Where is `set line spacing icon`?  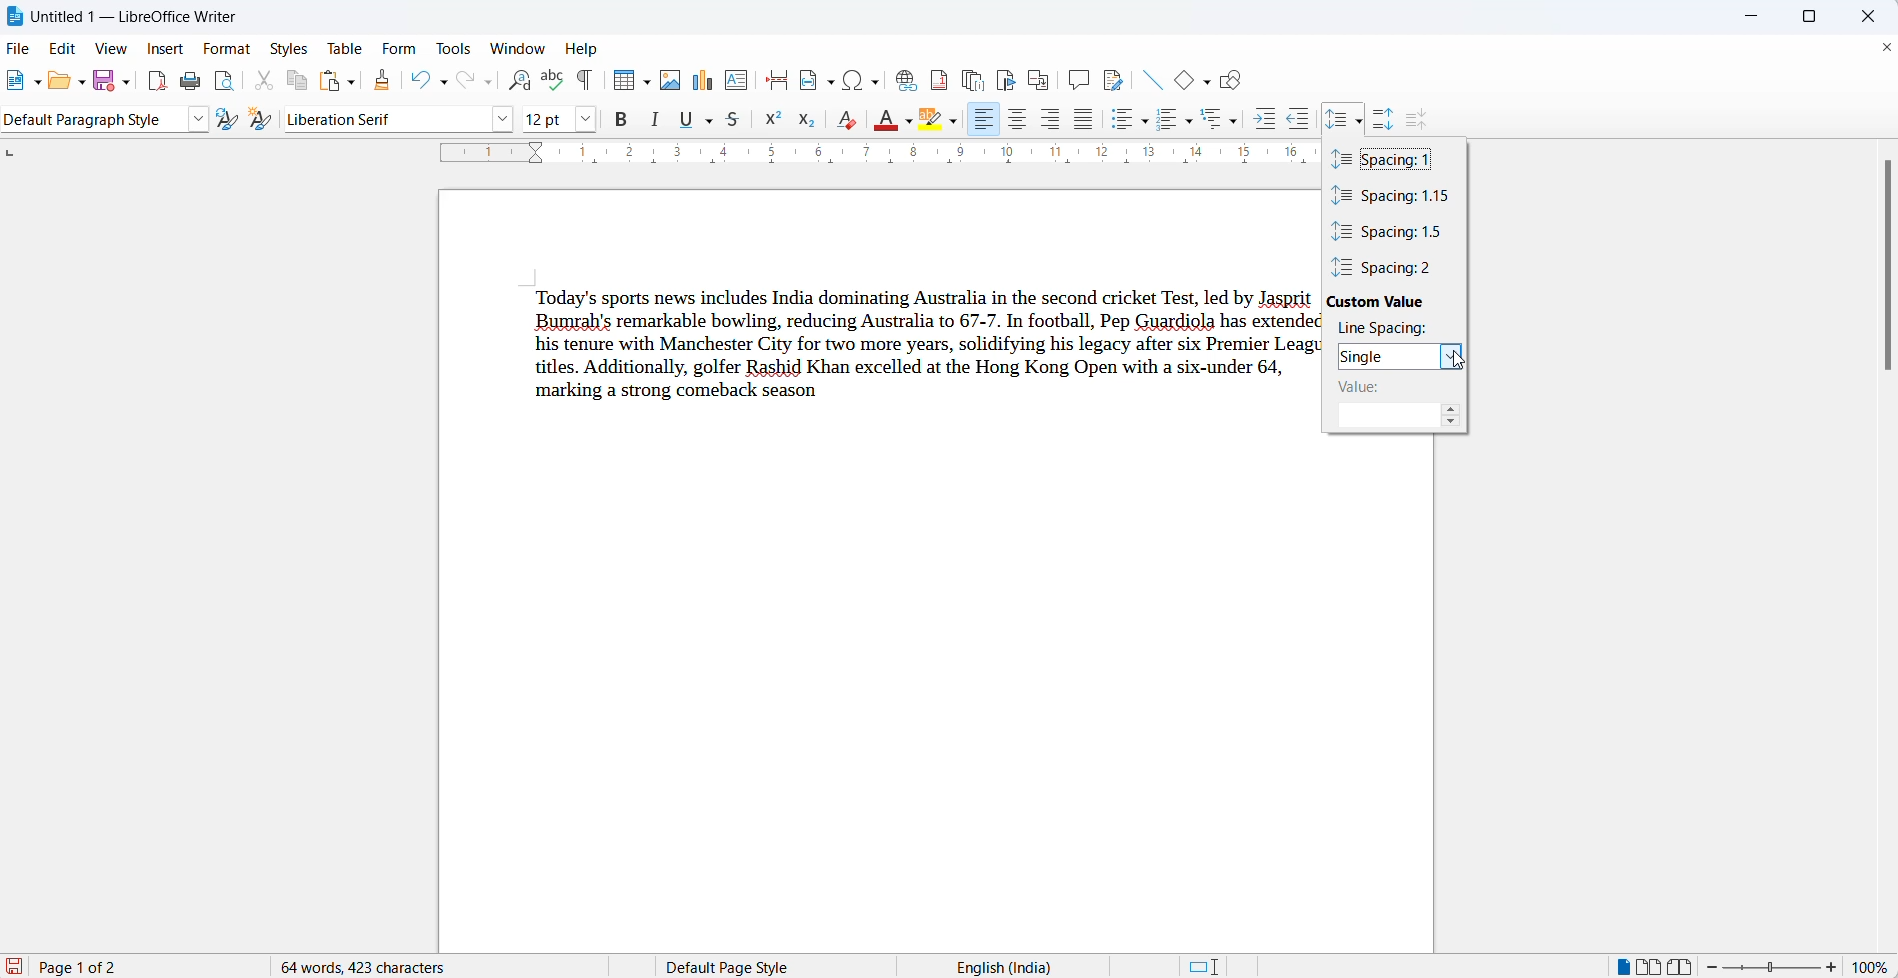 set line spacing icon is located at coordinates (1336, 117).